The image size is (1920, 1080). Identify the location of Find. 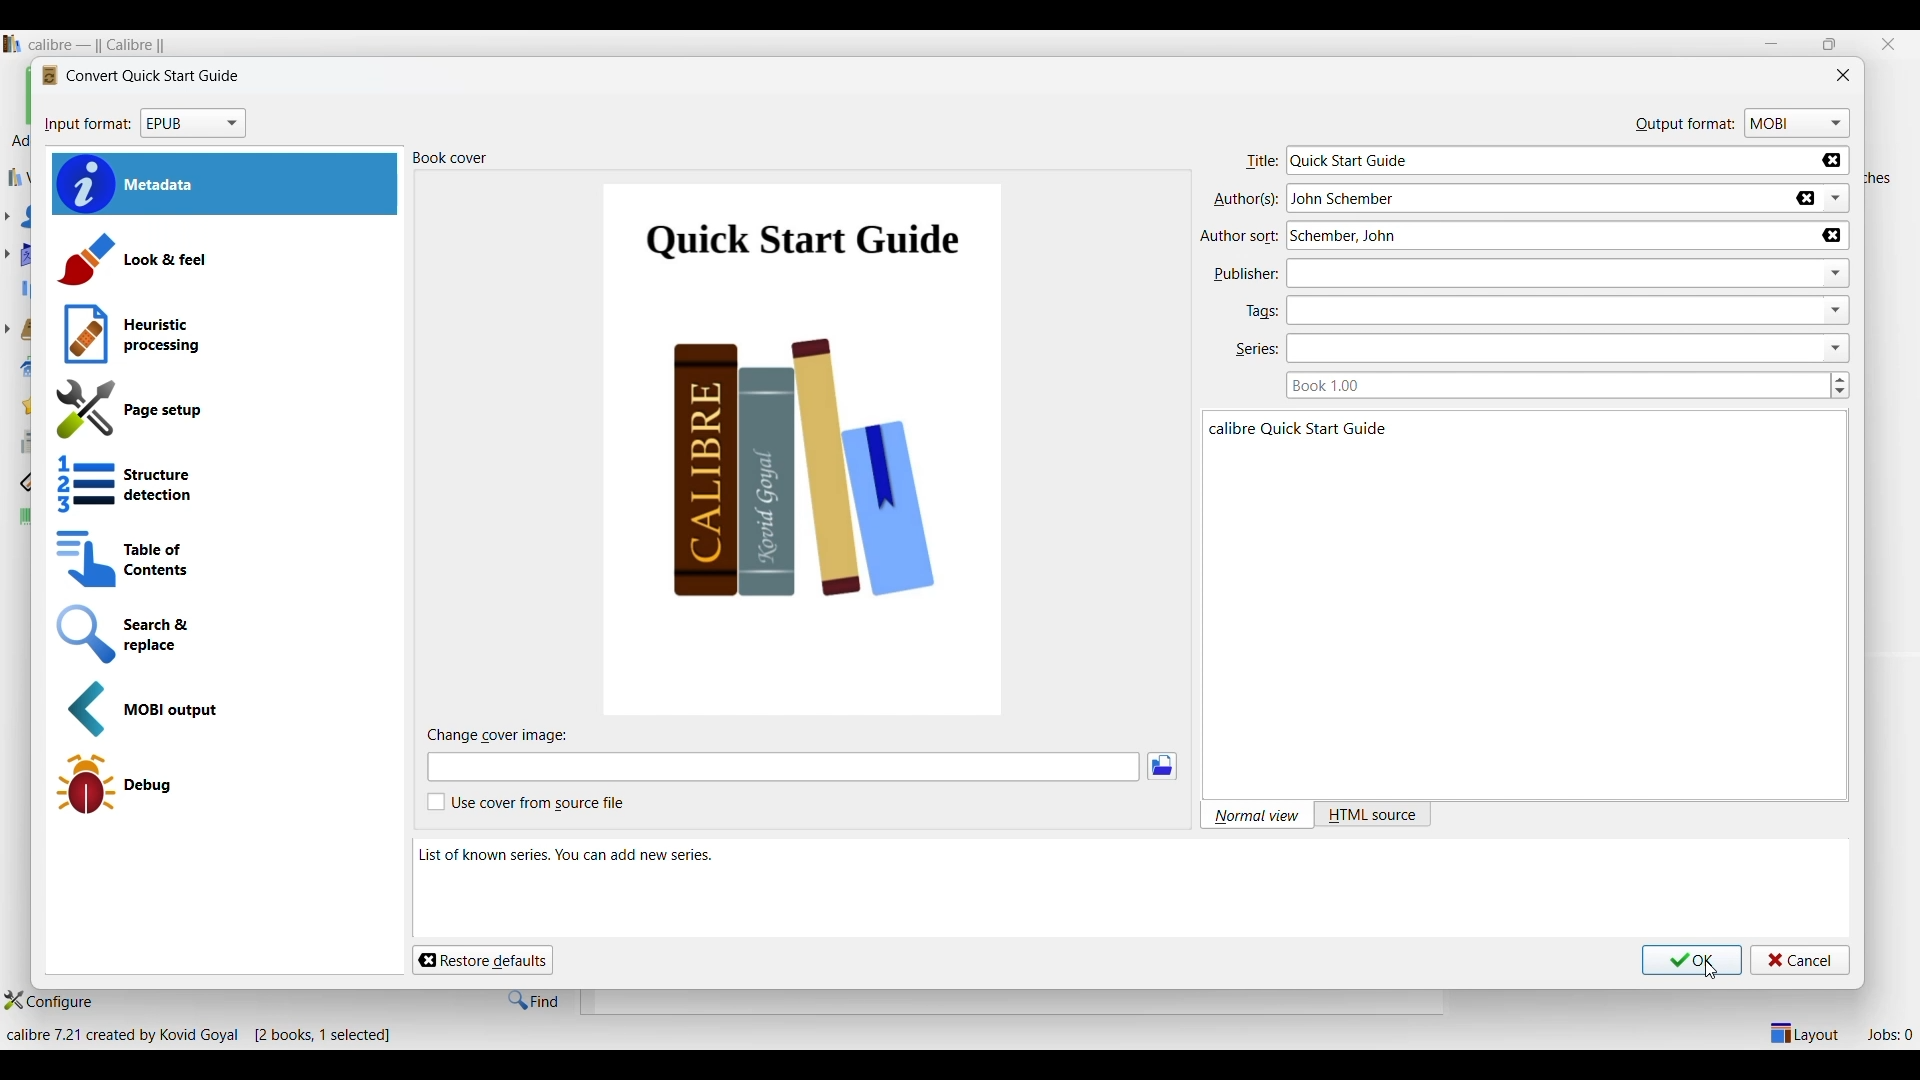
(535, 1000).